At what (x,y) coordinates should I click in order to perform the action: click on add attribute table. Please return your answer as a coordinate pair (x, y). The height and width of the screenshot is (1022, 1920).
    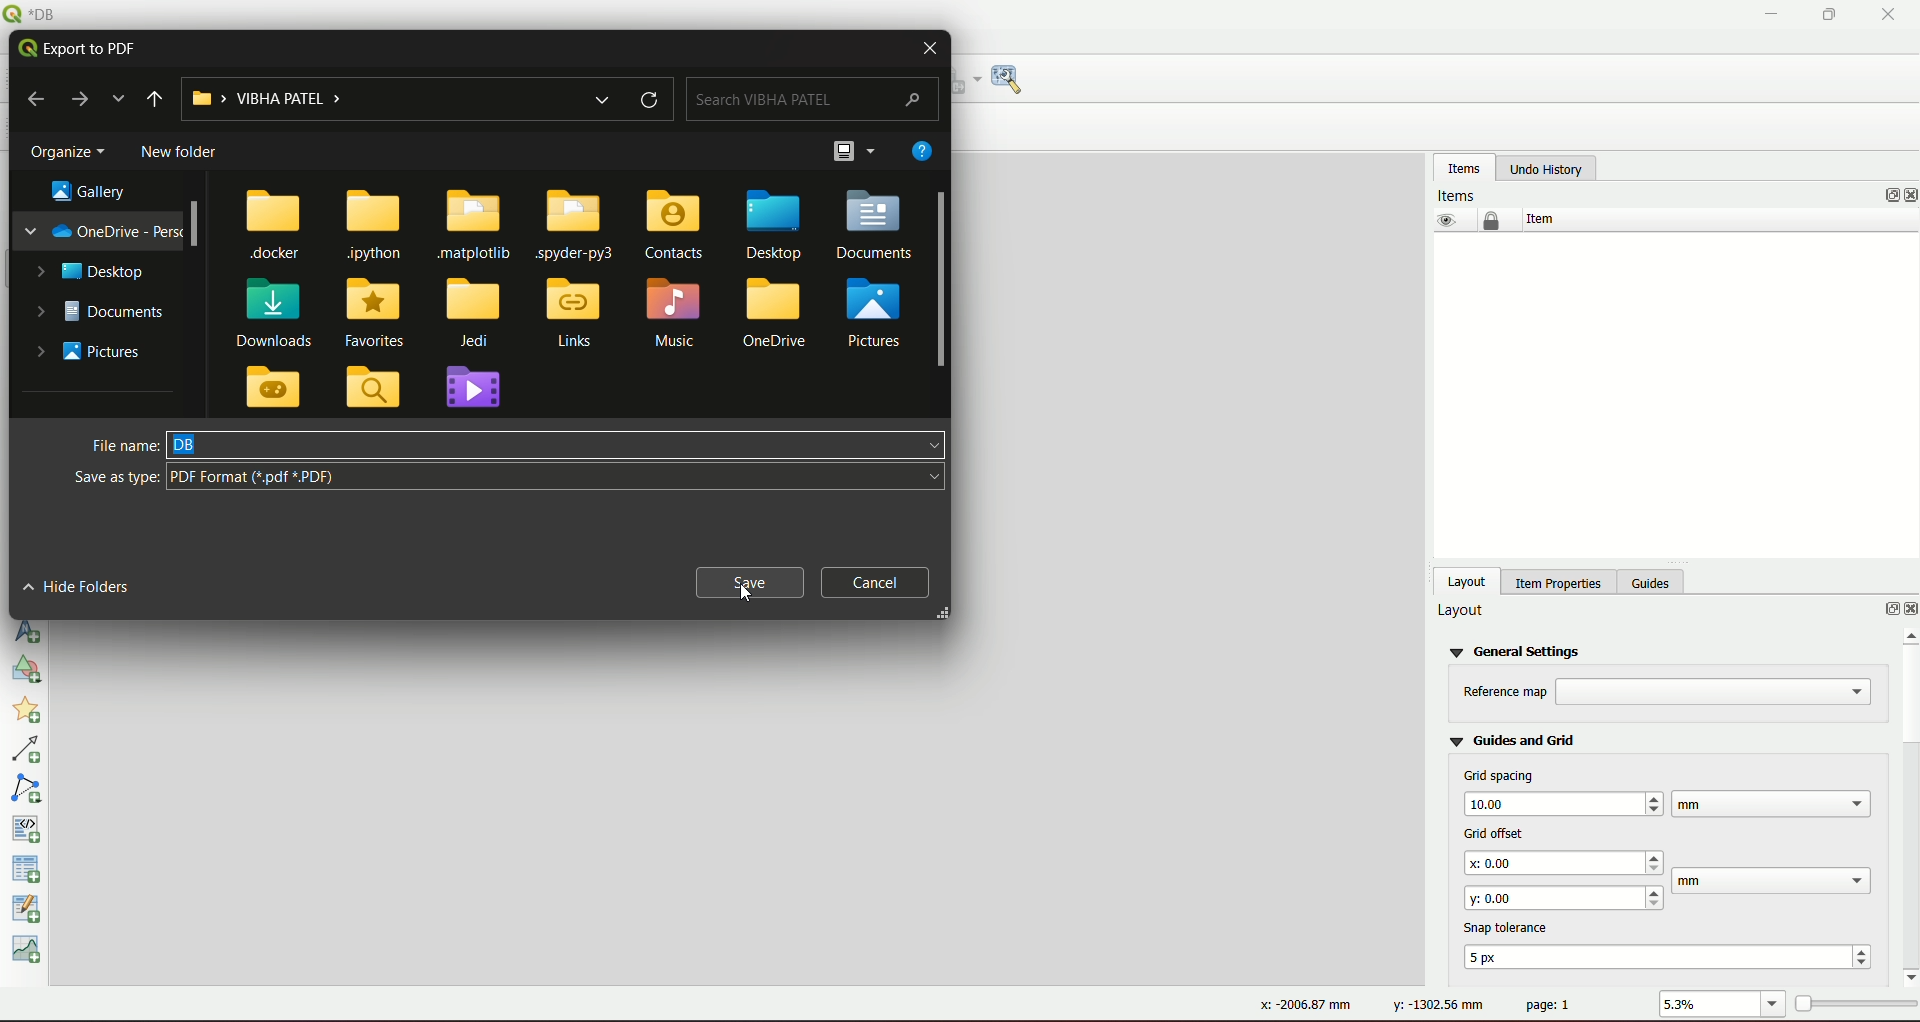
    Looking at the image, I should click on (29, 911).